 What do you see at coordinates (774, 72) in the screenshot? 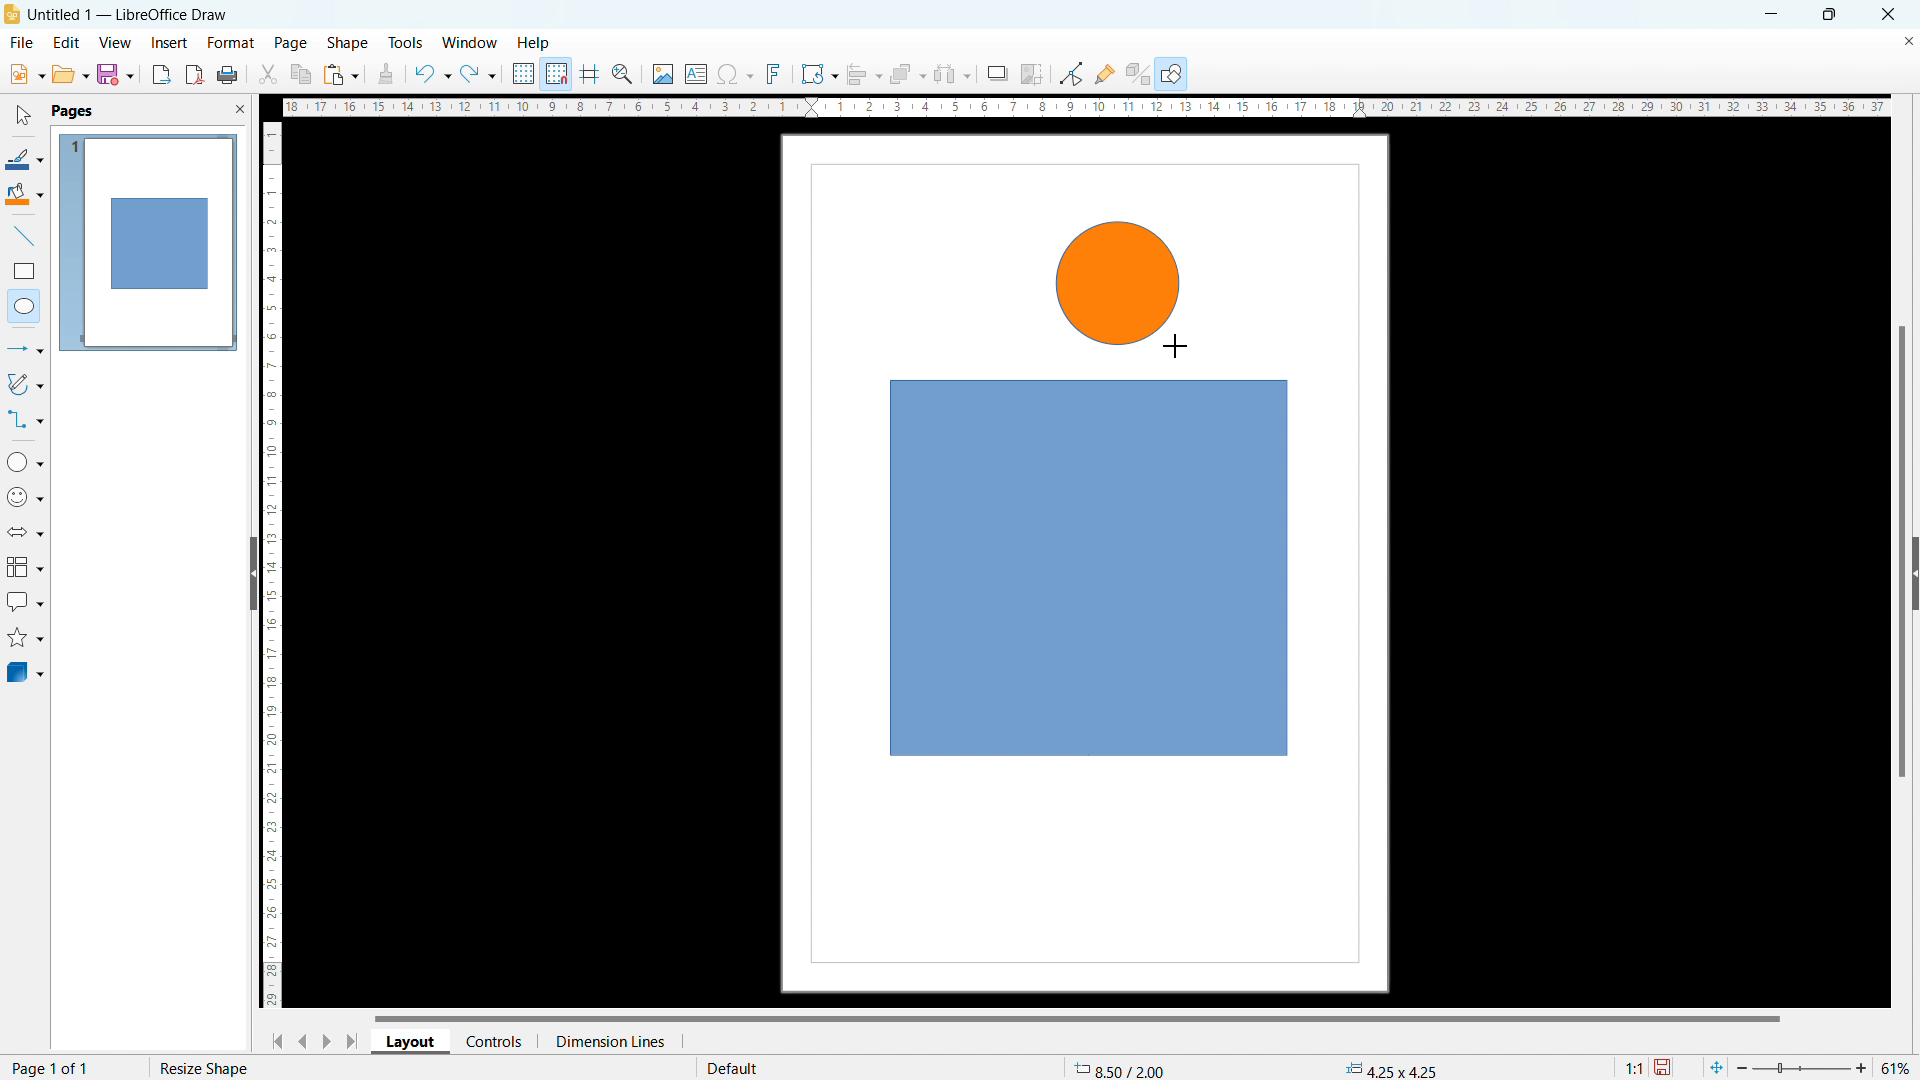
I see `insert fontwork text` at bounding box center [774, 72].